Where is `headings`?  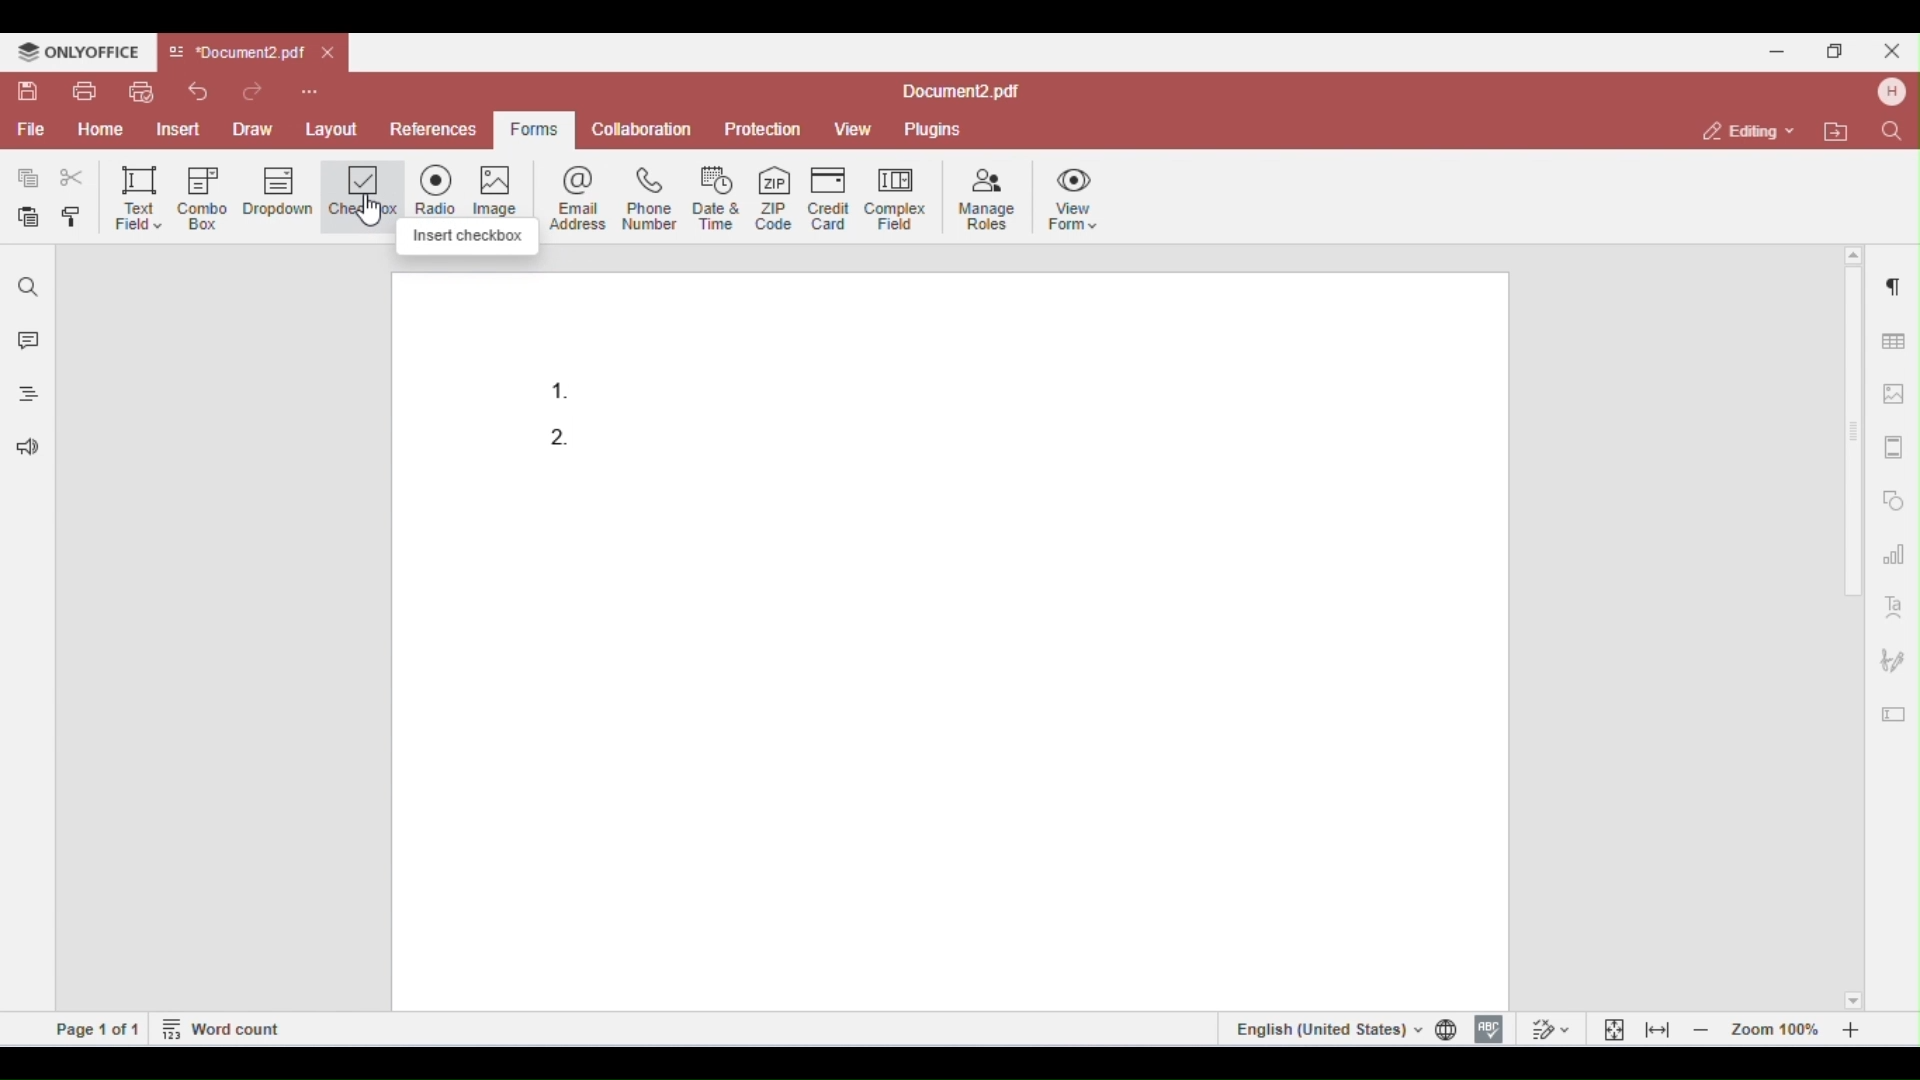 headings is located at coordinates (23, 397).